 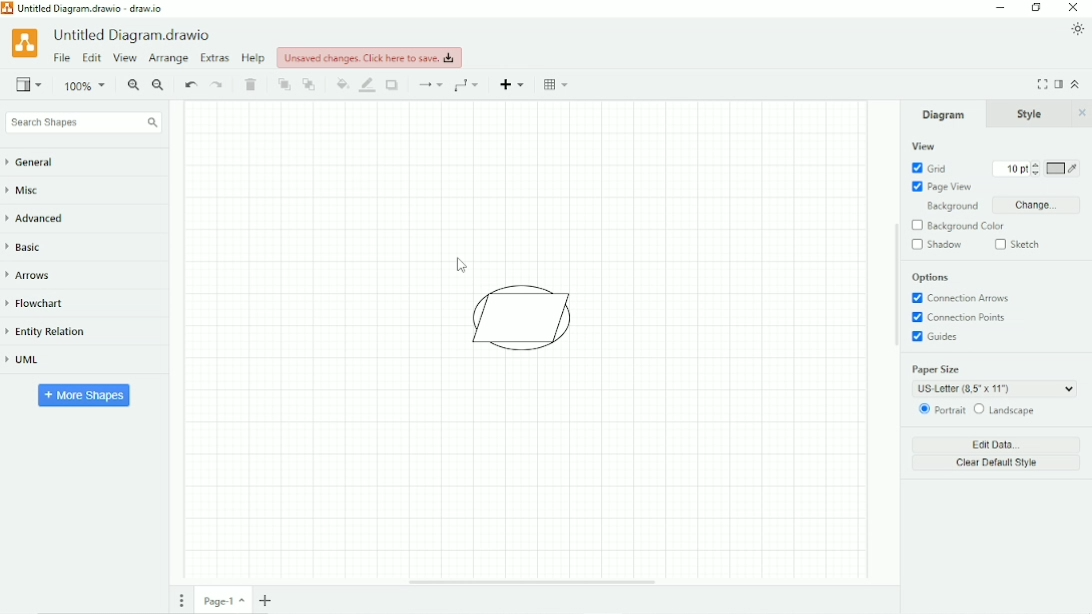 I want to click on Shadow, so click(x=937, y=245).